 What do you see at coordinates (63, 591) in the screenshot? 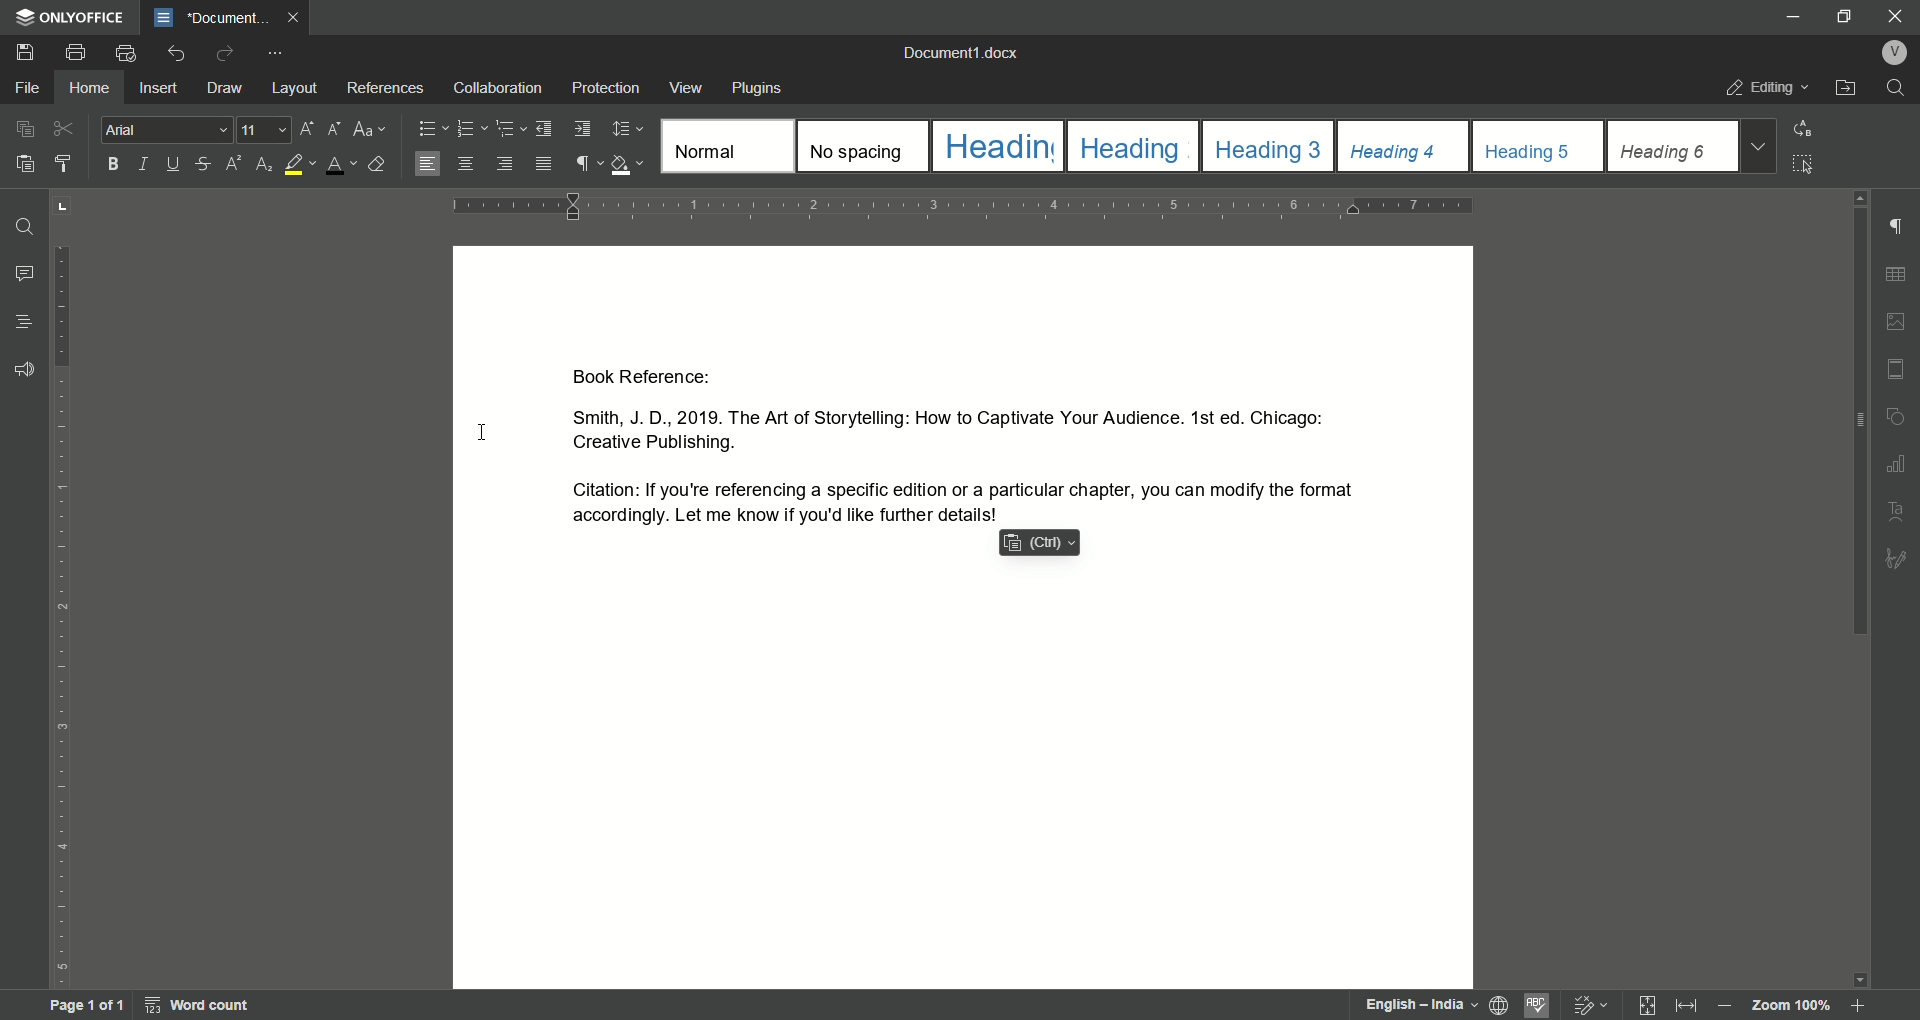
I see `vertical orientation` at bounding box center [63, 591].